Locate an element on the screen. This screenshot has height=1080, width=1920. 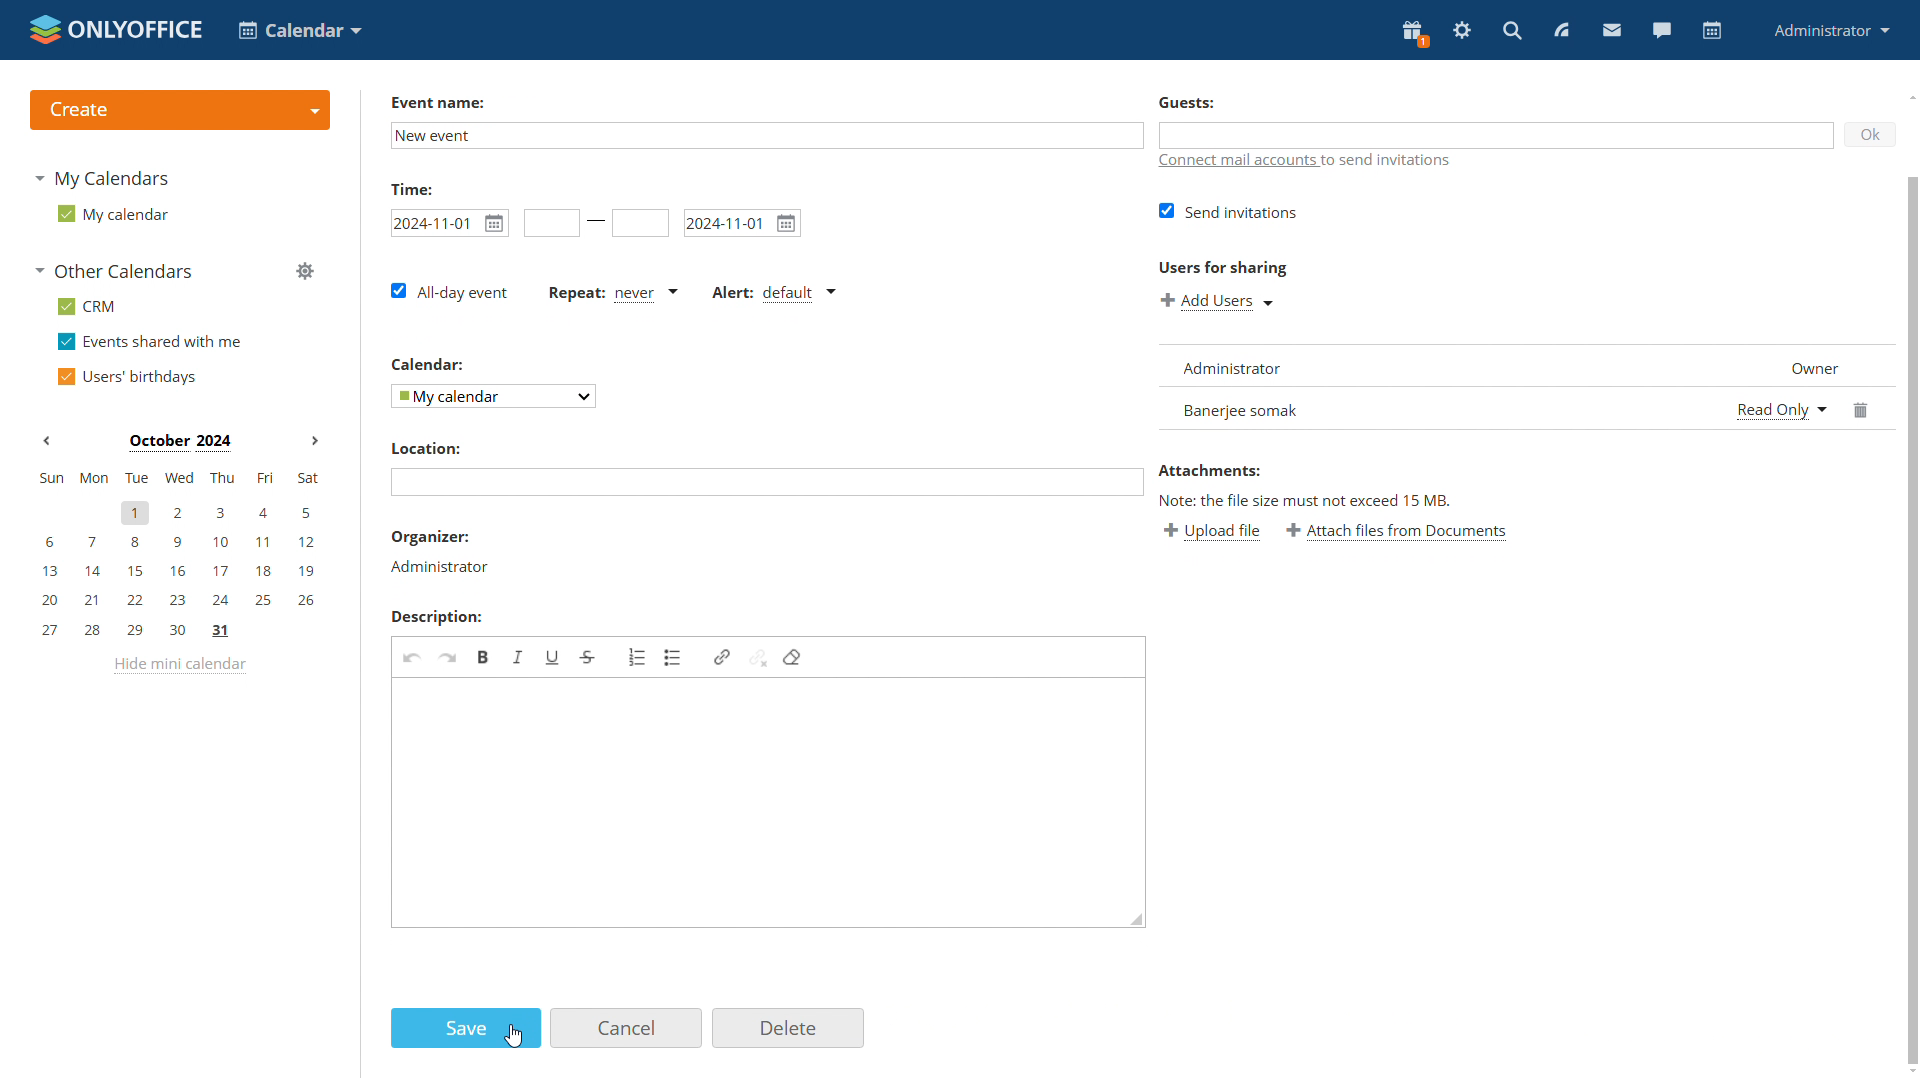
all-day event checkbox is located at coordinates (444, 292).